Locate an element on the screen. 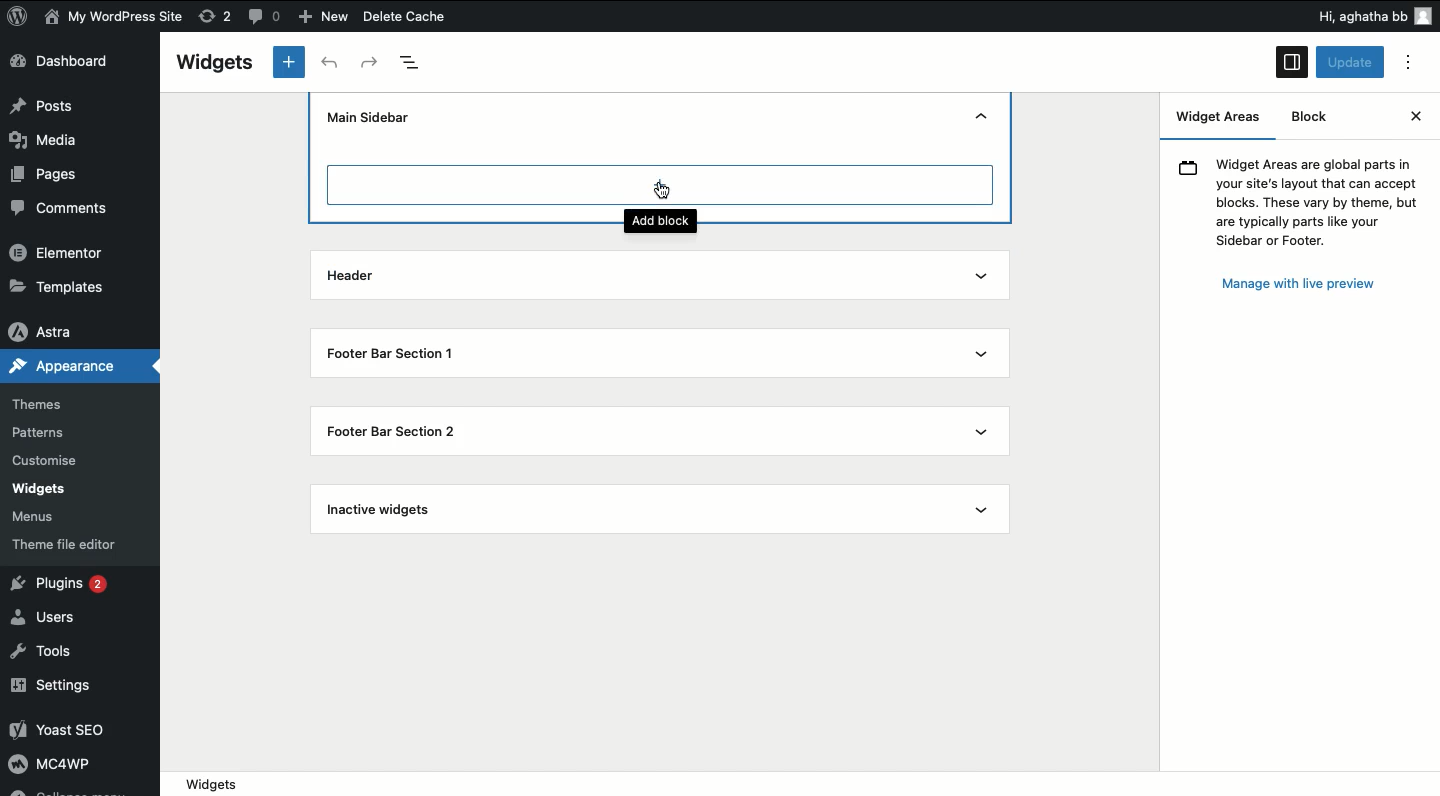  Update is located at coordinates (1349, 63).